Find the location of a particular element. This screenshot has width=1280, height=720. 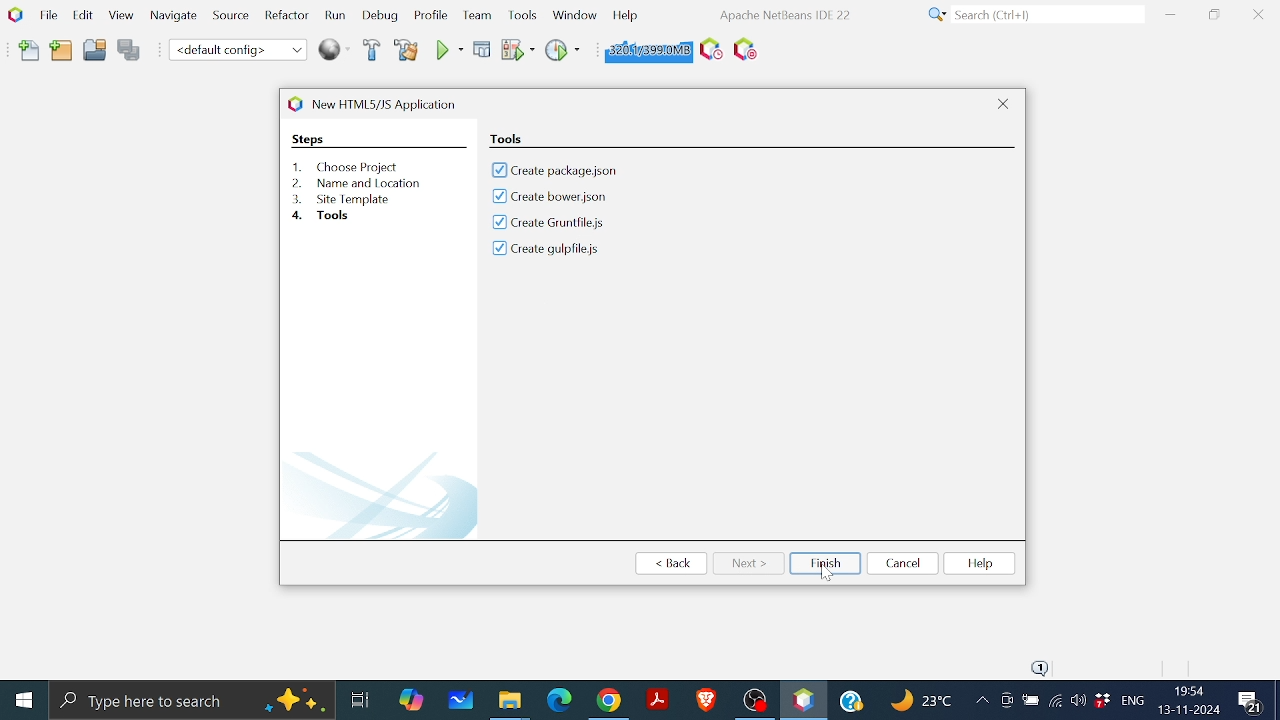

Back is located at coordinates (674, 564).